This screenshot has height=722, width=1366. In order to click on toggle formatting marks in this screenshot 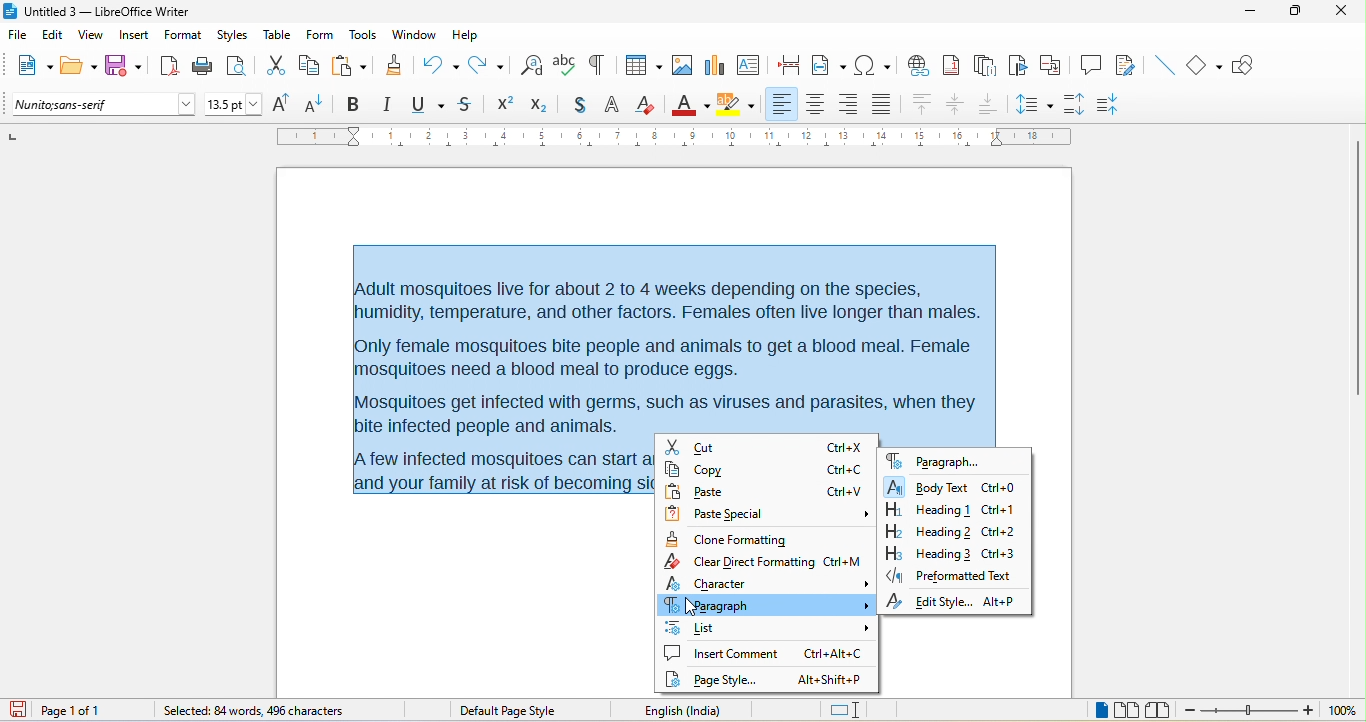, I will do `click(596, 65)`.